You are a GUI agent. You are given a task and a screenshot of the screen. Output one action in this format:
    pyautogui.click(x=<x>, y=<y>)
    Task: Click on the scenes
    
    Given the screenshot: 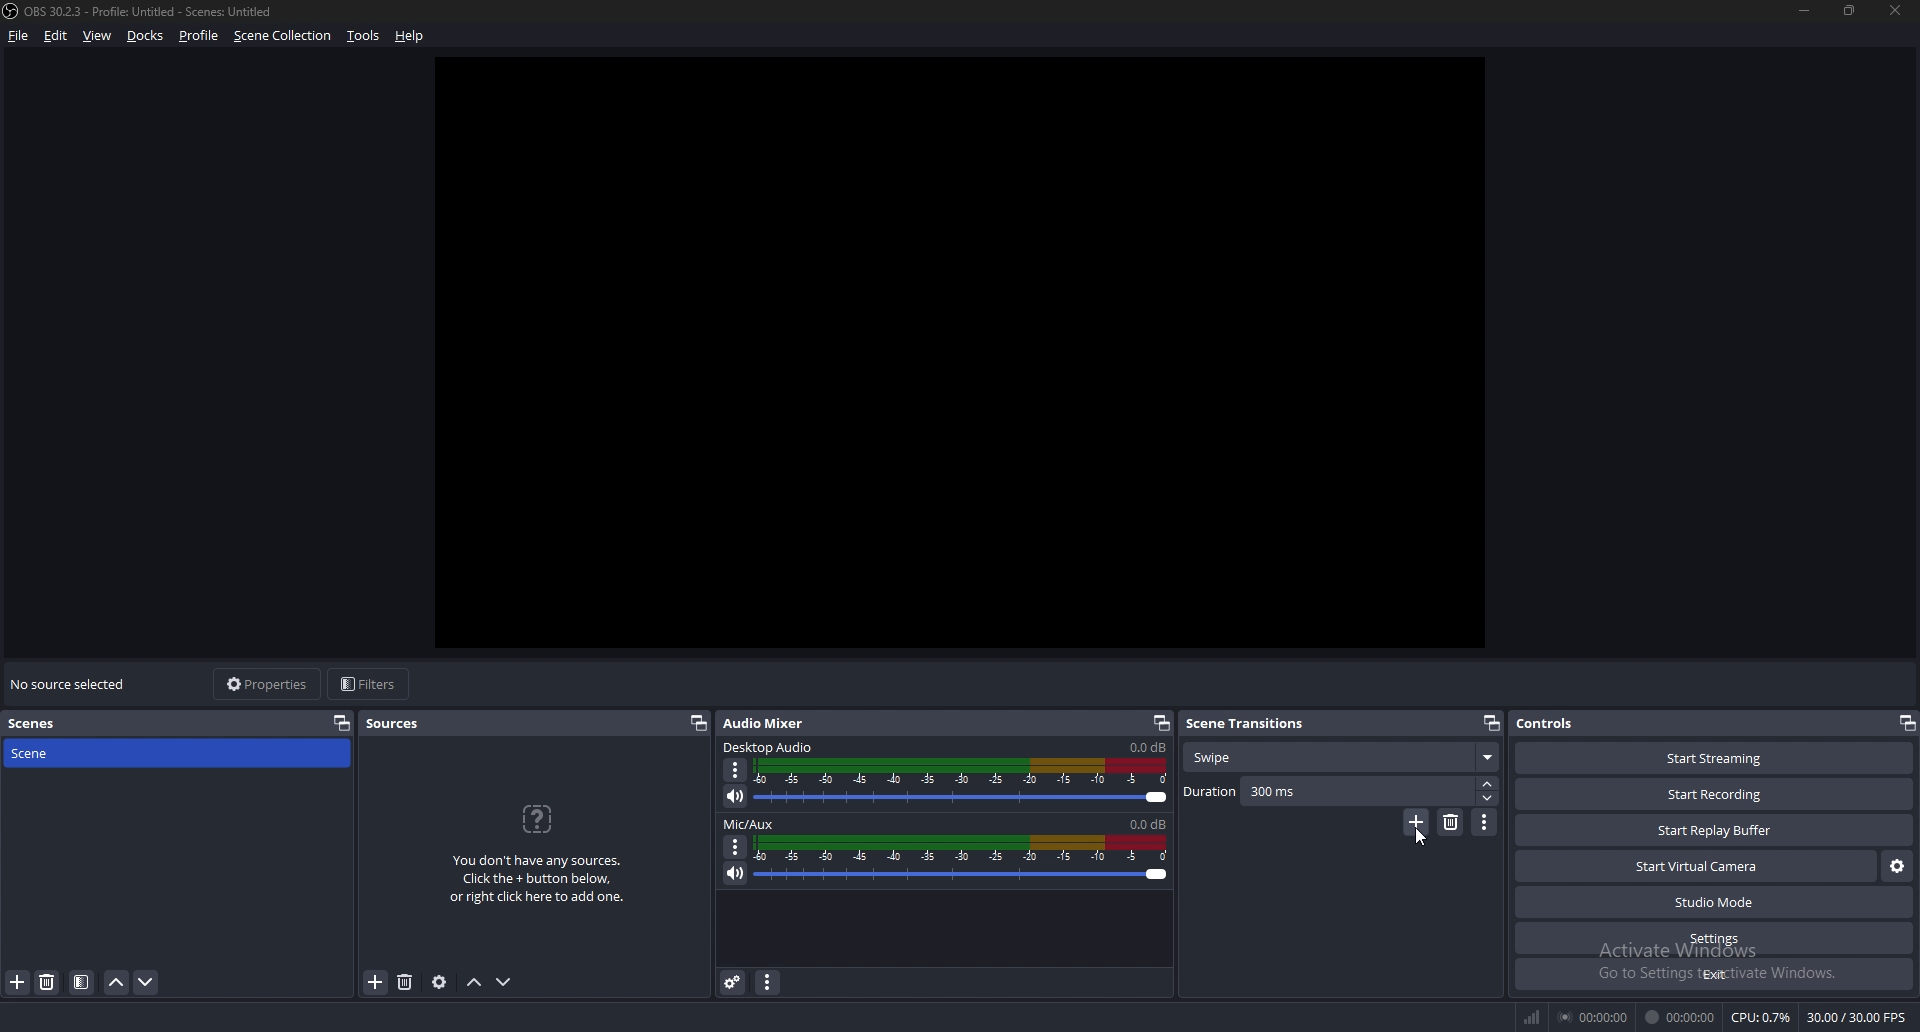 What is the action you would take?
    pyautogui.click(x=68, y=724)
    